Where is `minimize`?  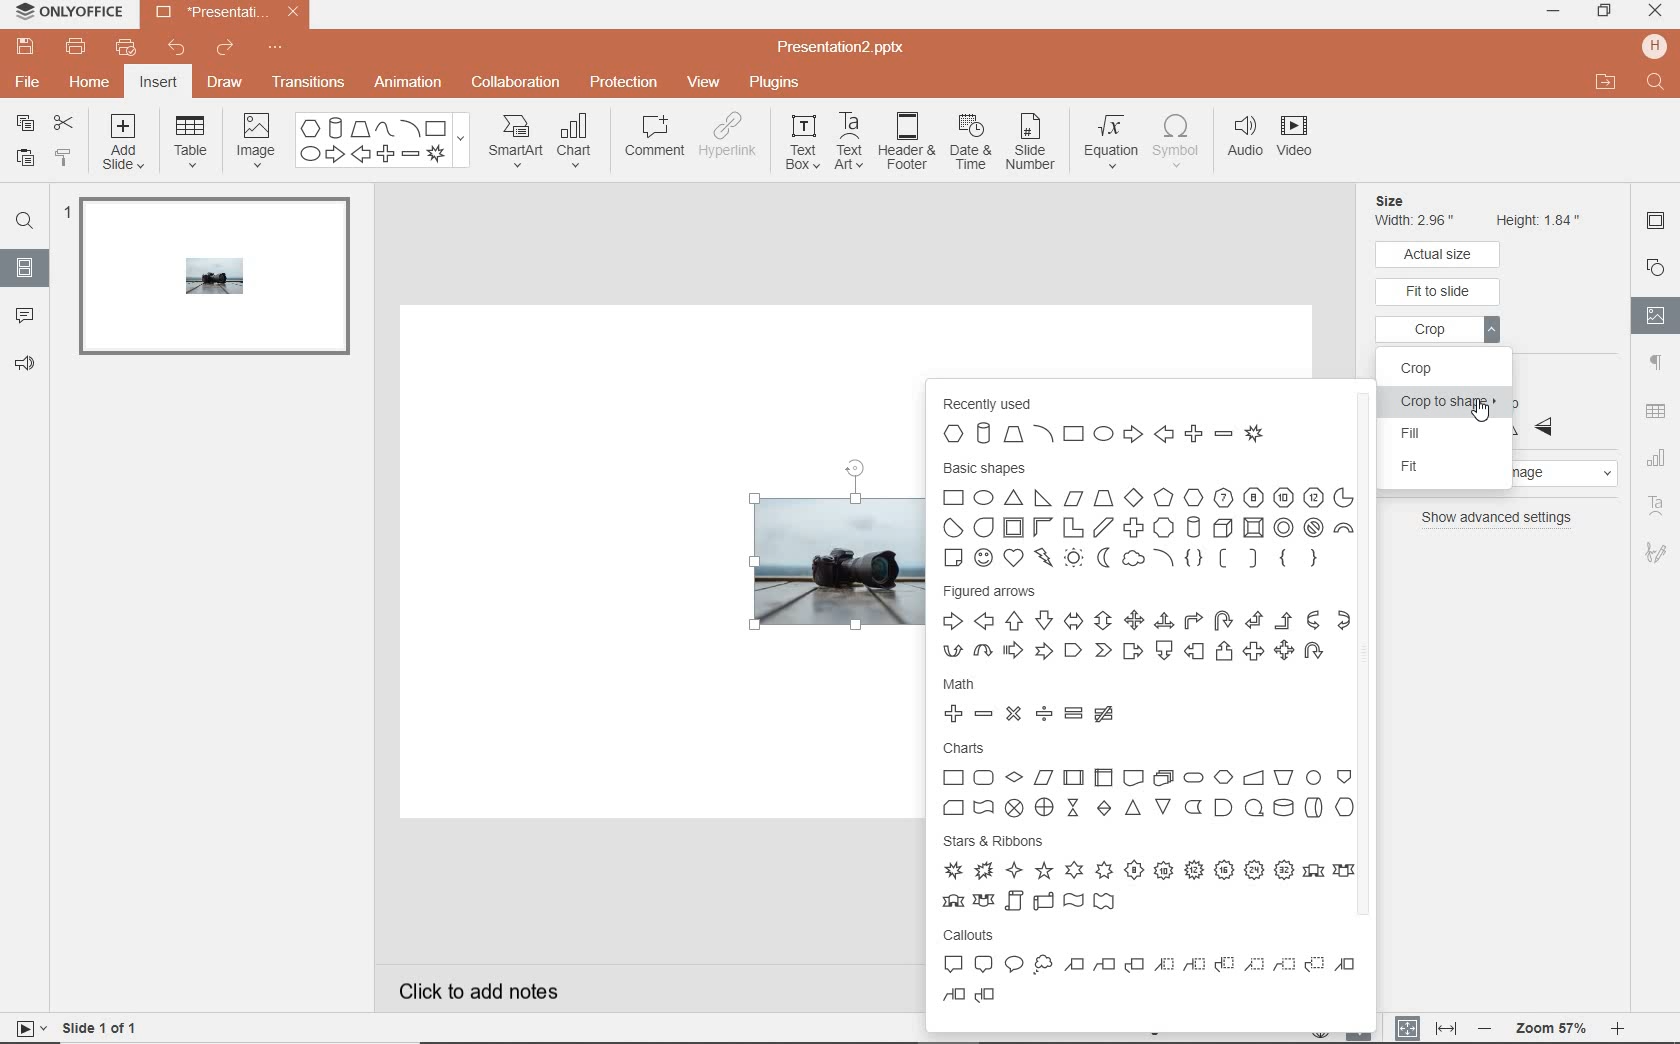
minimize is located at coordinates (1557, 13).